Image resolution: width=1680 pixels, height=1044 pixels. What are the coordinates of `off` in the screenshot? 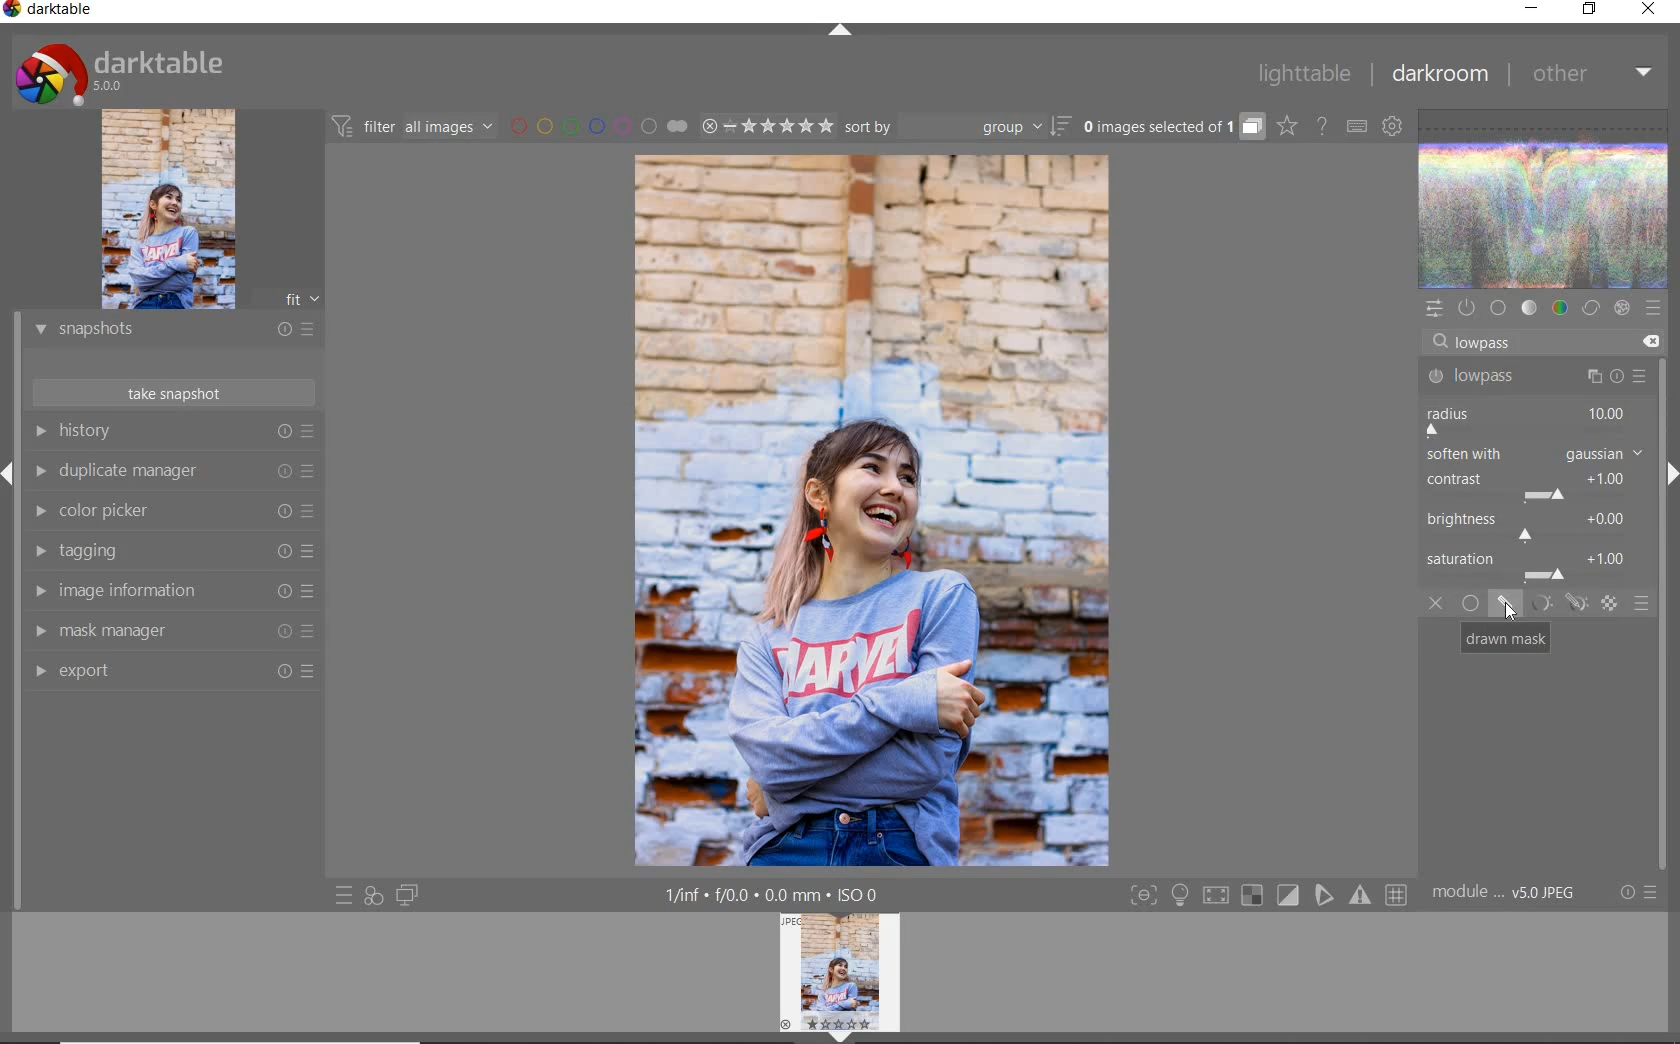 It's located at (1439, 605).